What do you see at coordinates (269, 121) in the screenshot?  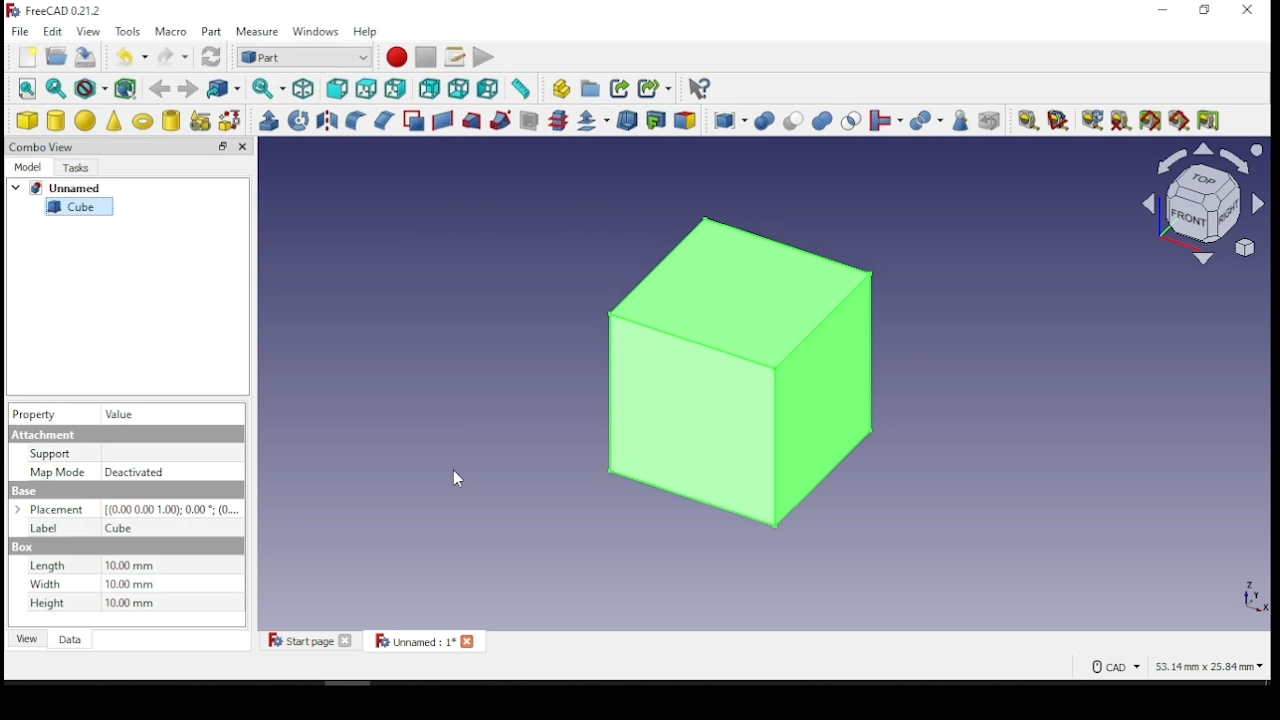 I see `extrude` at bounding box center [269, 121].